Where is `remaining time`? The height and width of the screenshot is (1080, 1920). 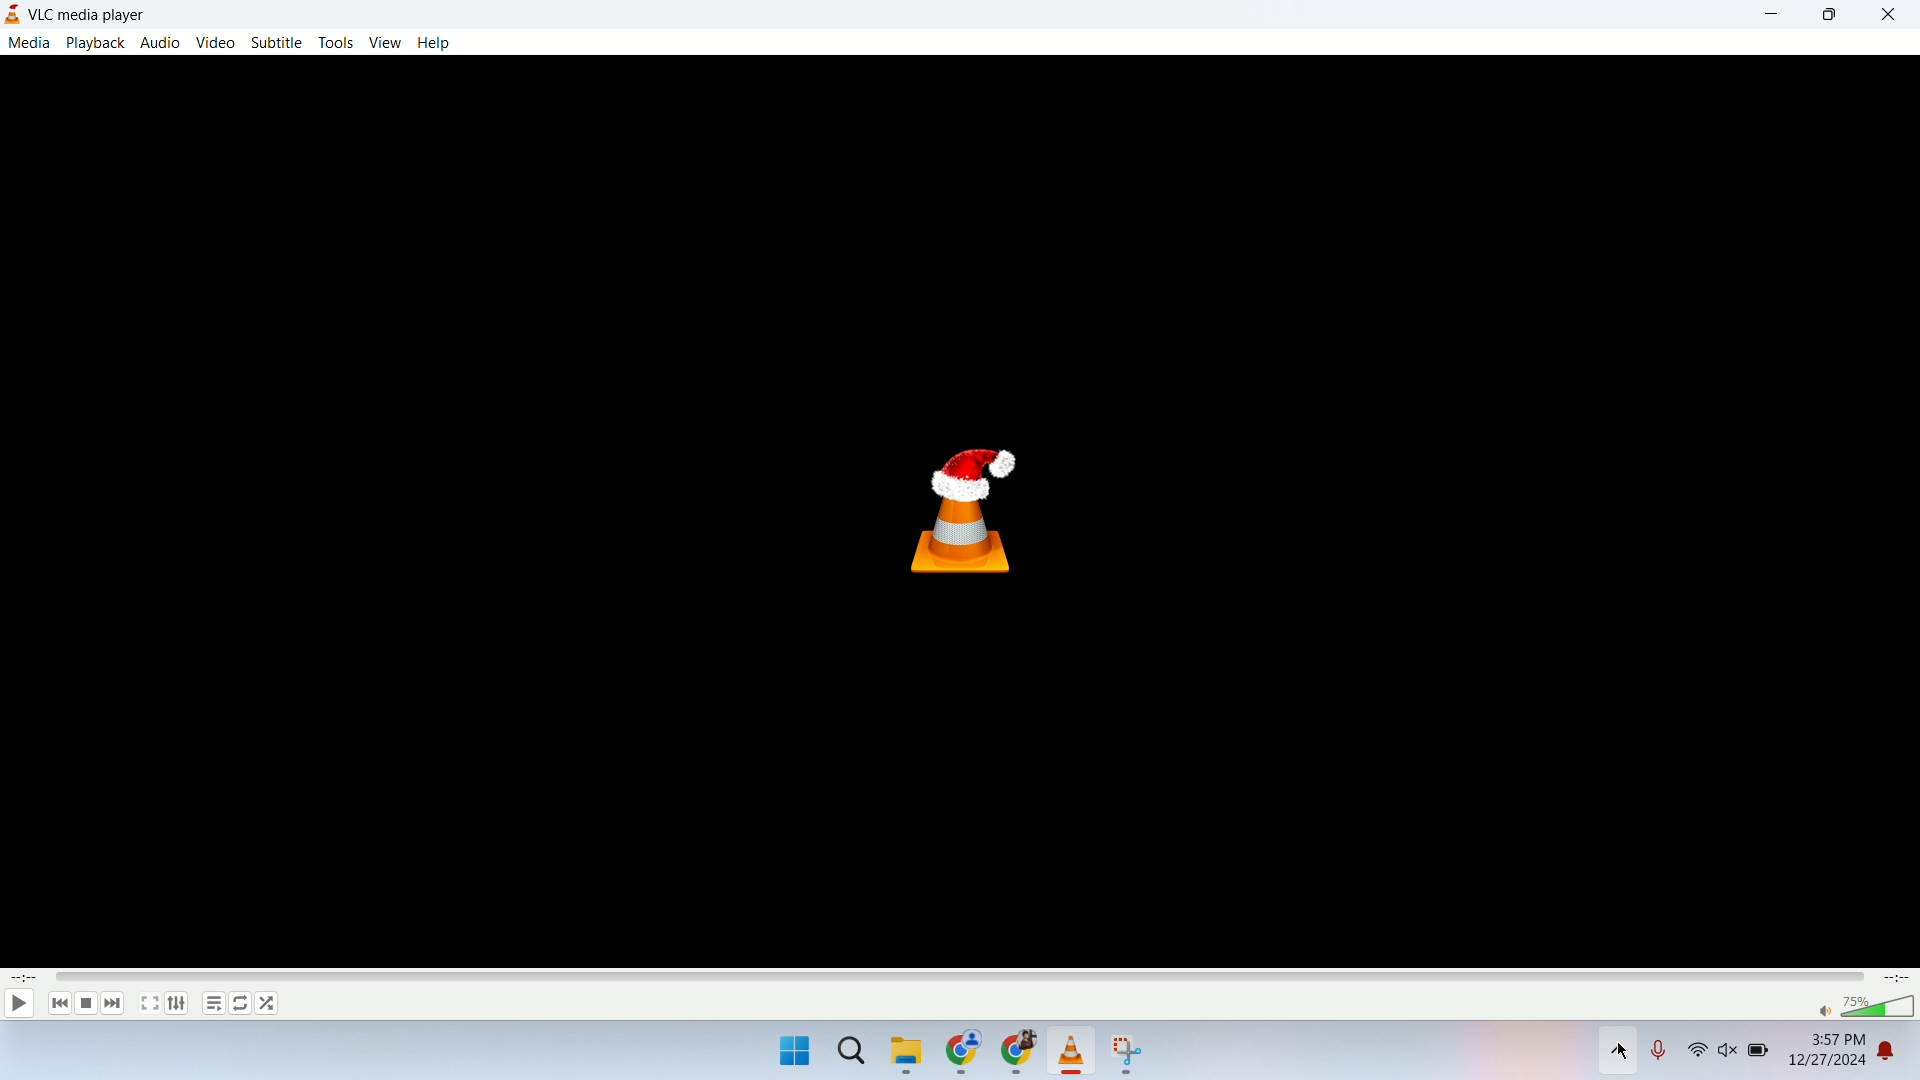 remaining time is located at coordinates (1898, 978).